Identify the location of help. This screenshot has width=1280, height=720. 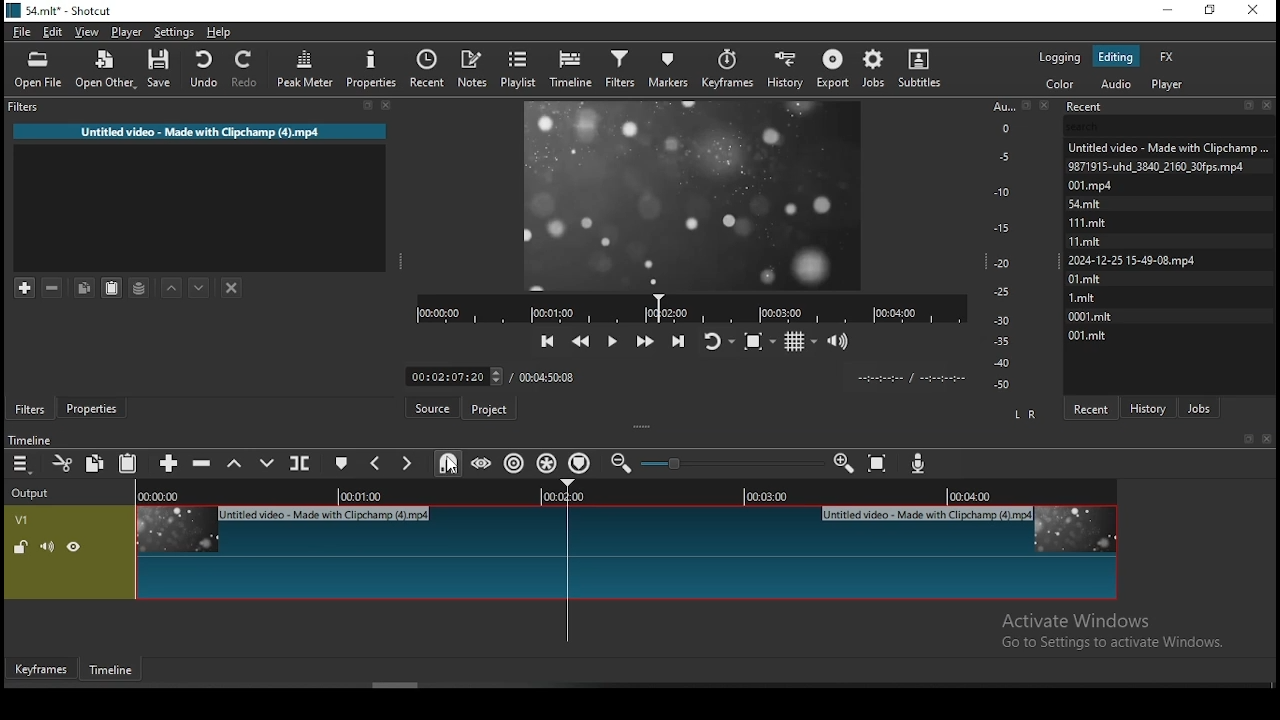
(218, 31).